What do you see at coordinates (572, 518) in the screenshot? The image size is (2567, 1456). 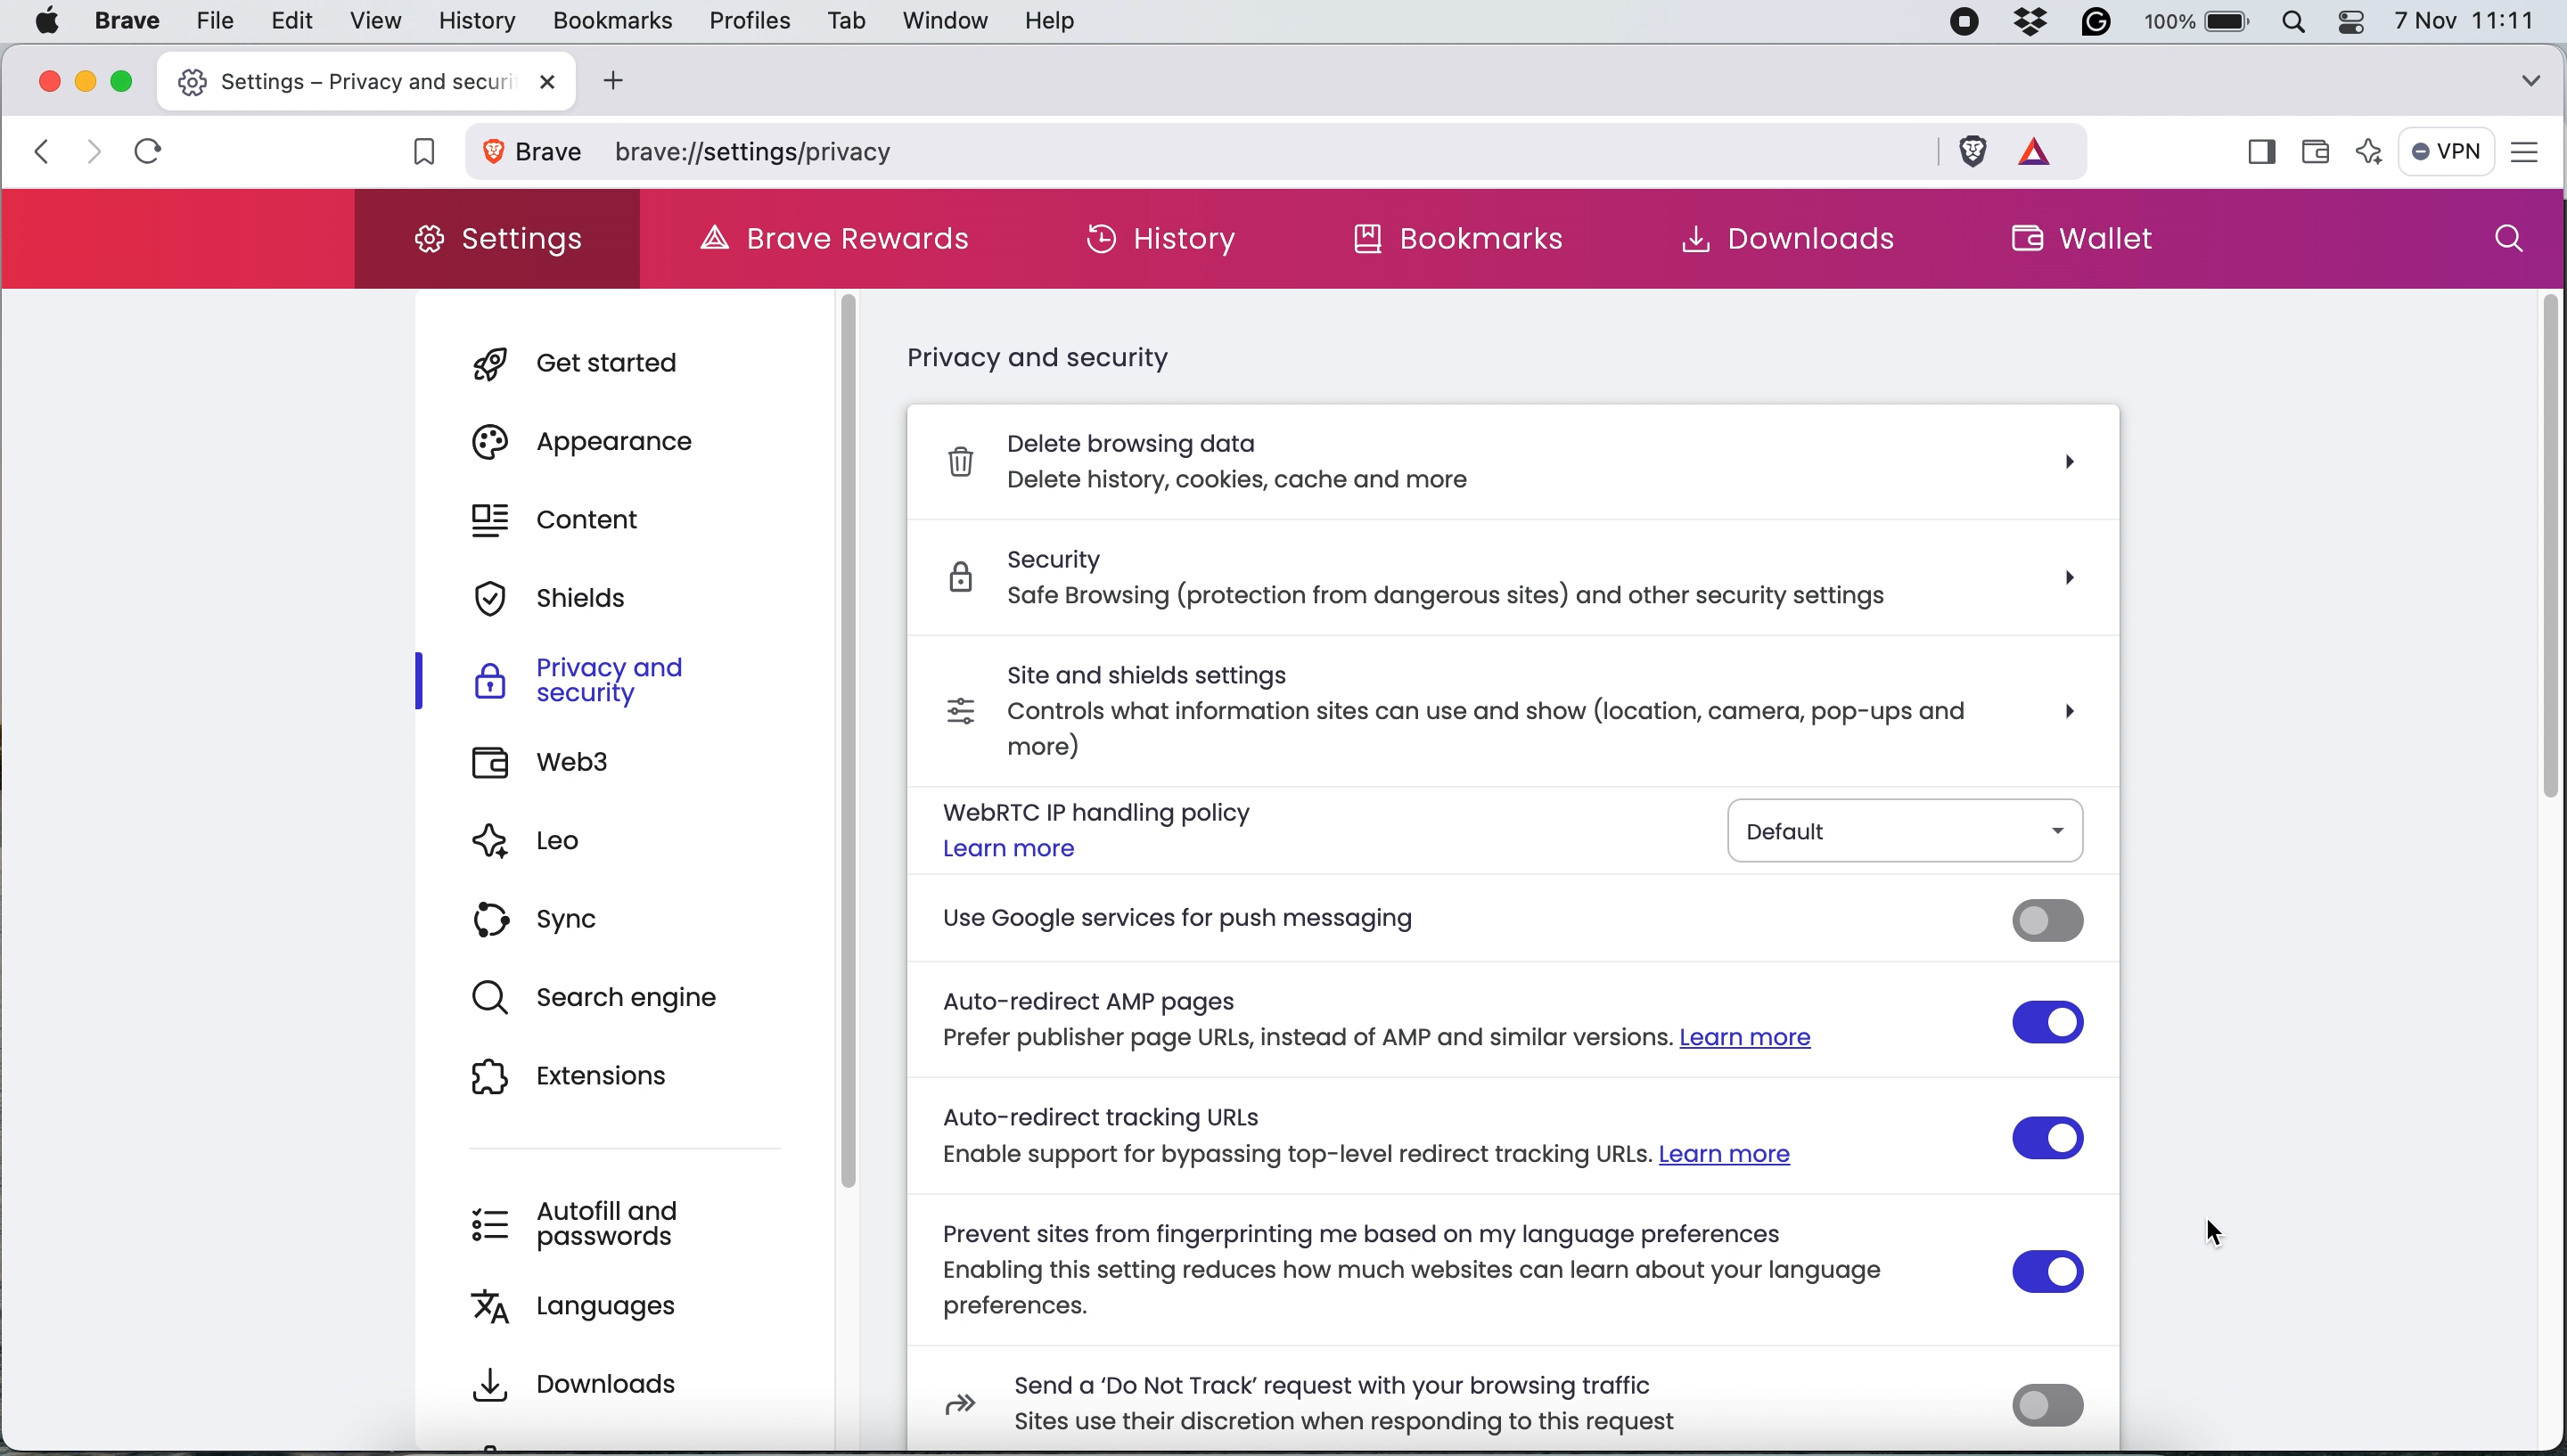 I see `content` at bounding box center [572, 518].